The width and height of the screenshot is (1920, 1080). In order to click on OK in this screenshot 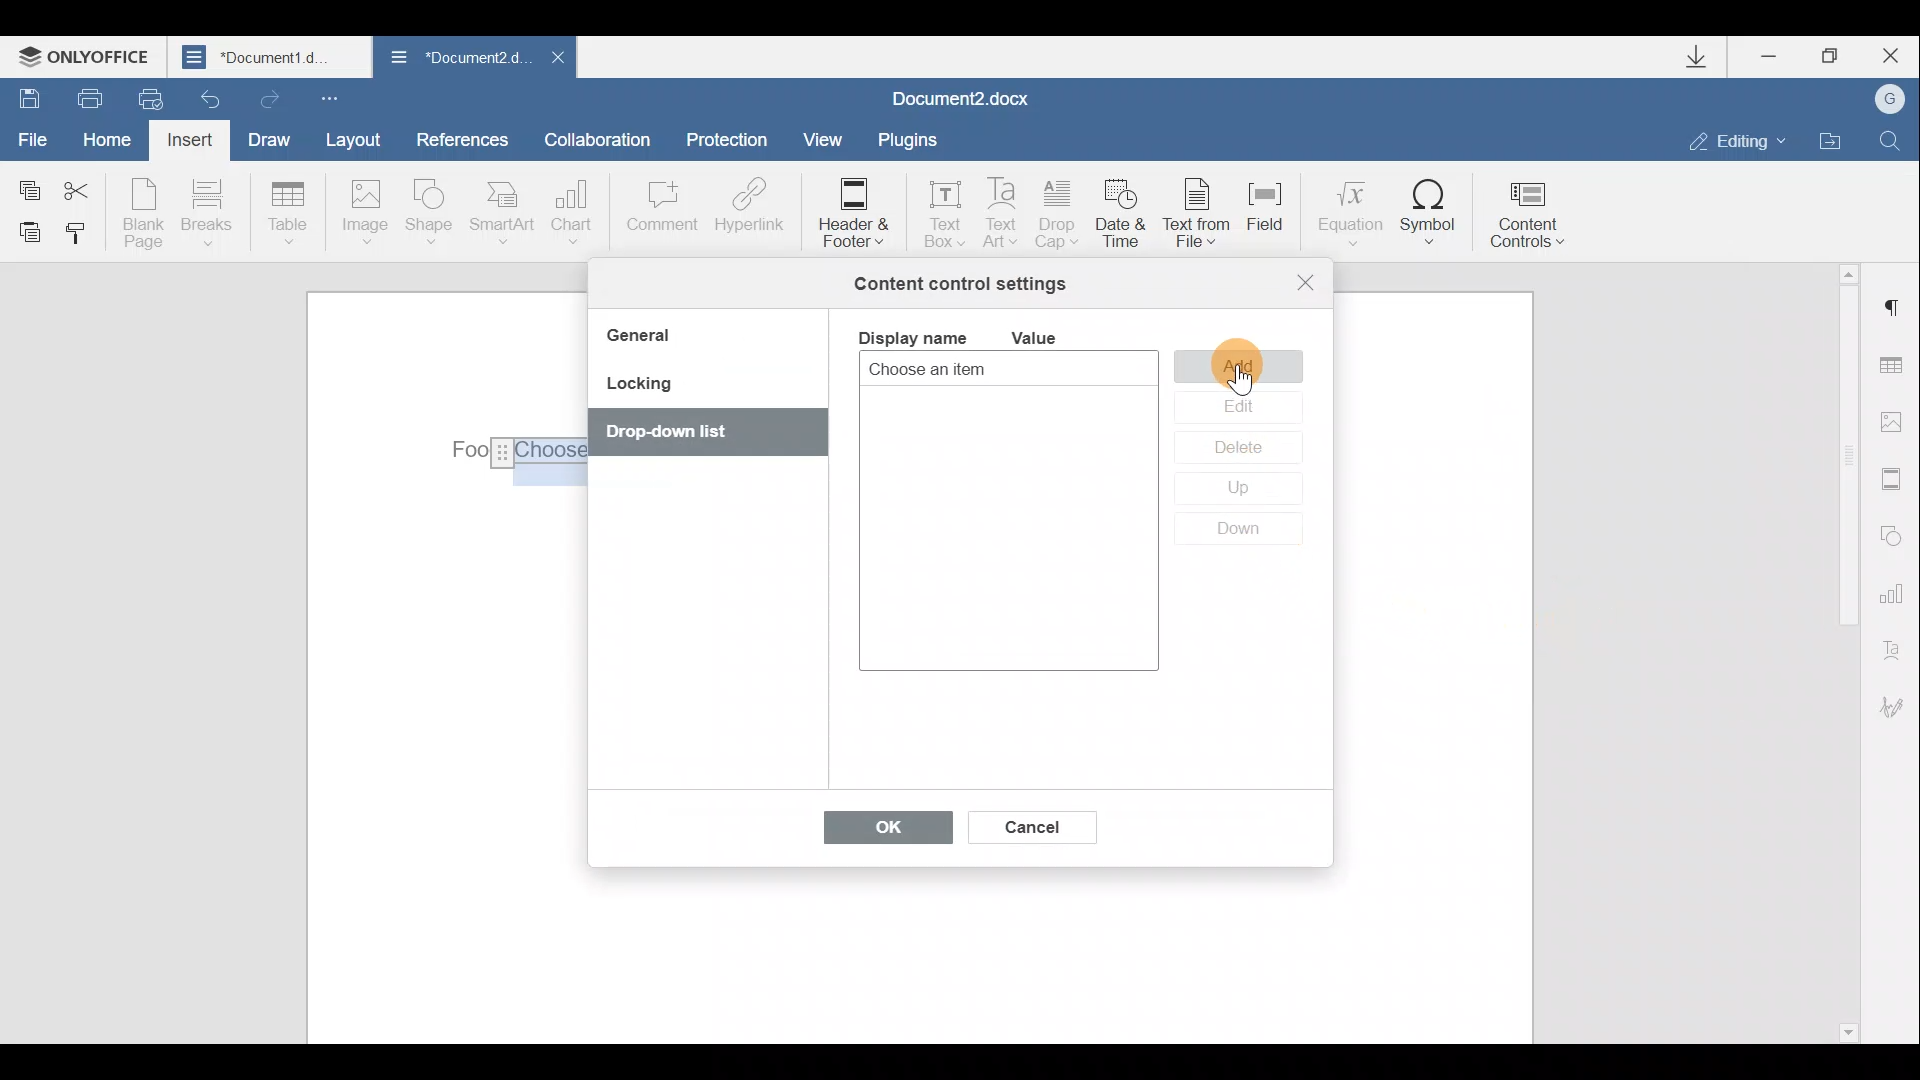, I will do `click(878, 832)`.